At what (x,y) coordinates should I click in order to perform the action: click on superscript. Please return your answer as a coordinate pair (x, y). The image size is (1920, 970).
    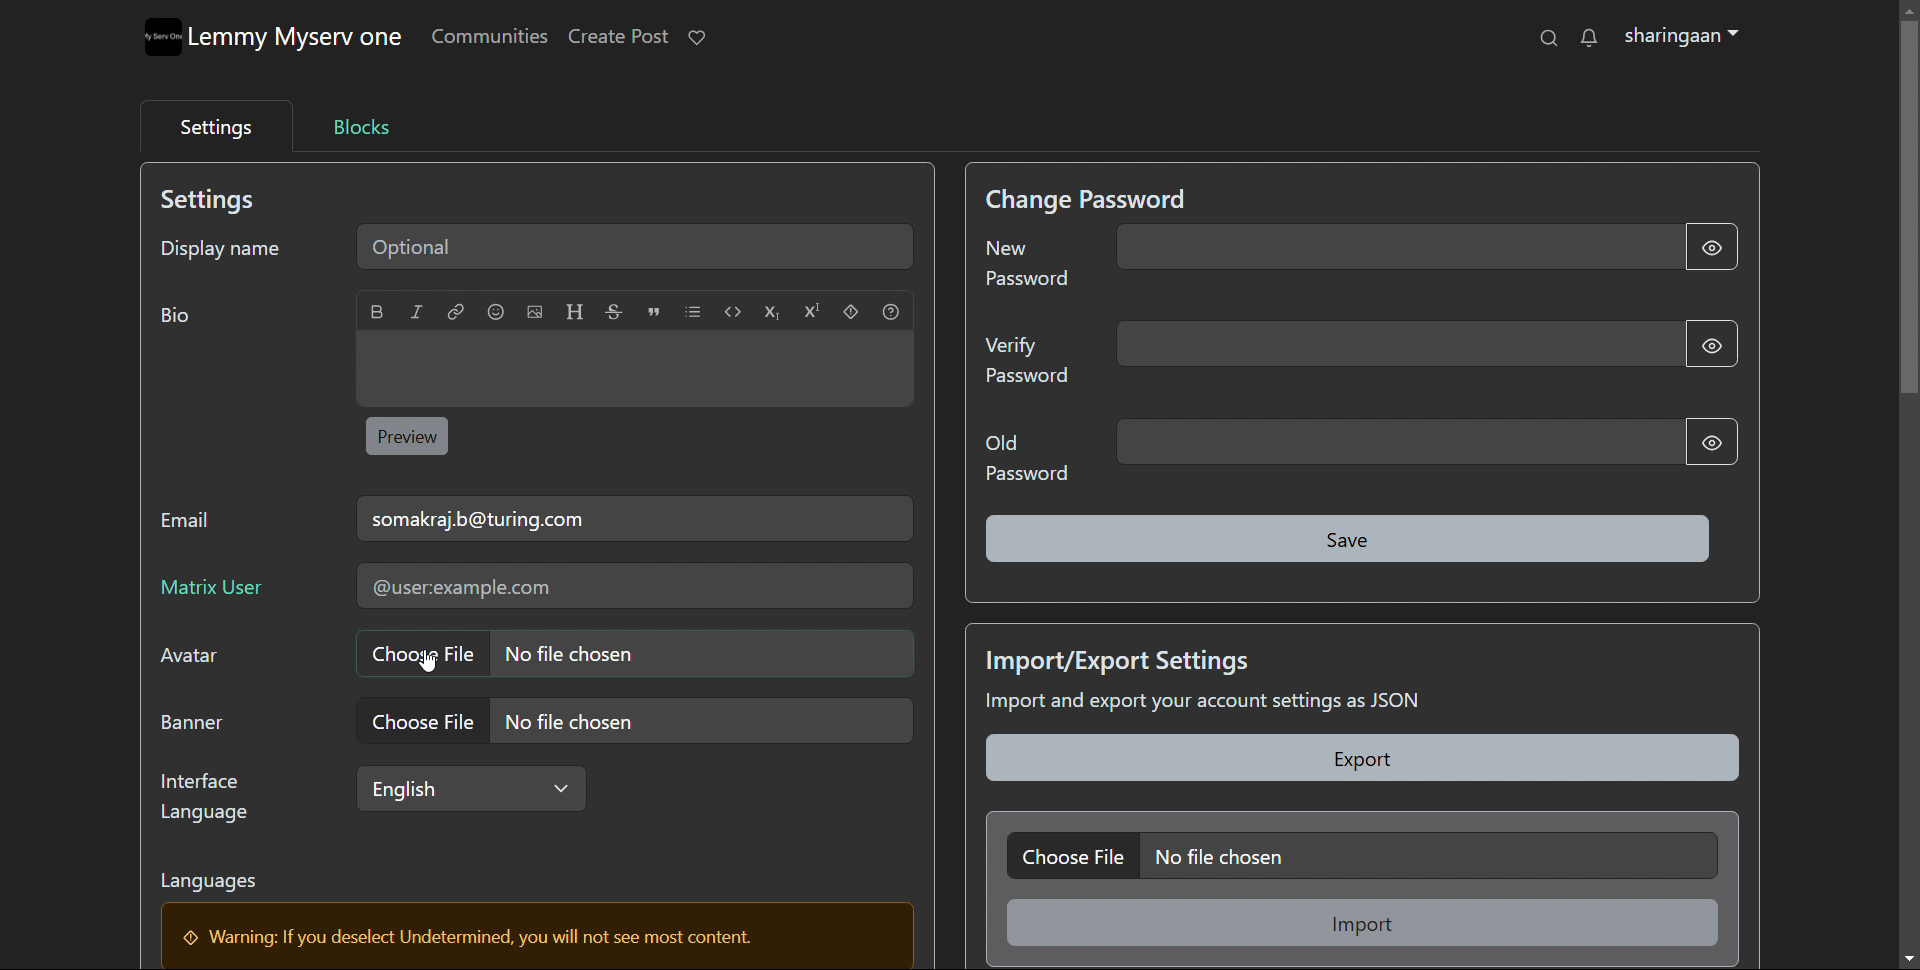
    Looking at the image, I should click on (811, 309).